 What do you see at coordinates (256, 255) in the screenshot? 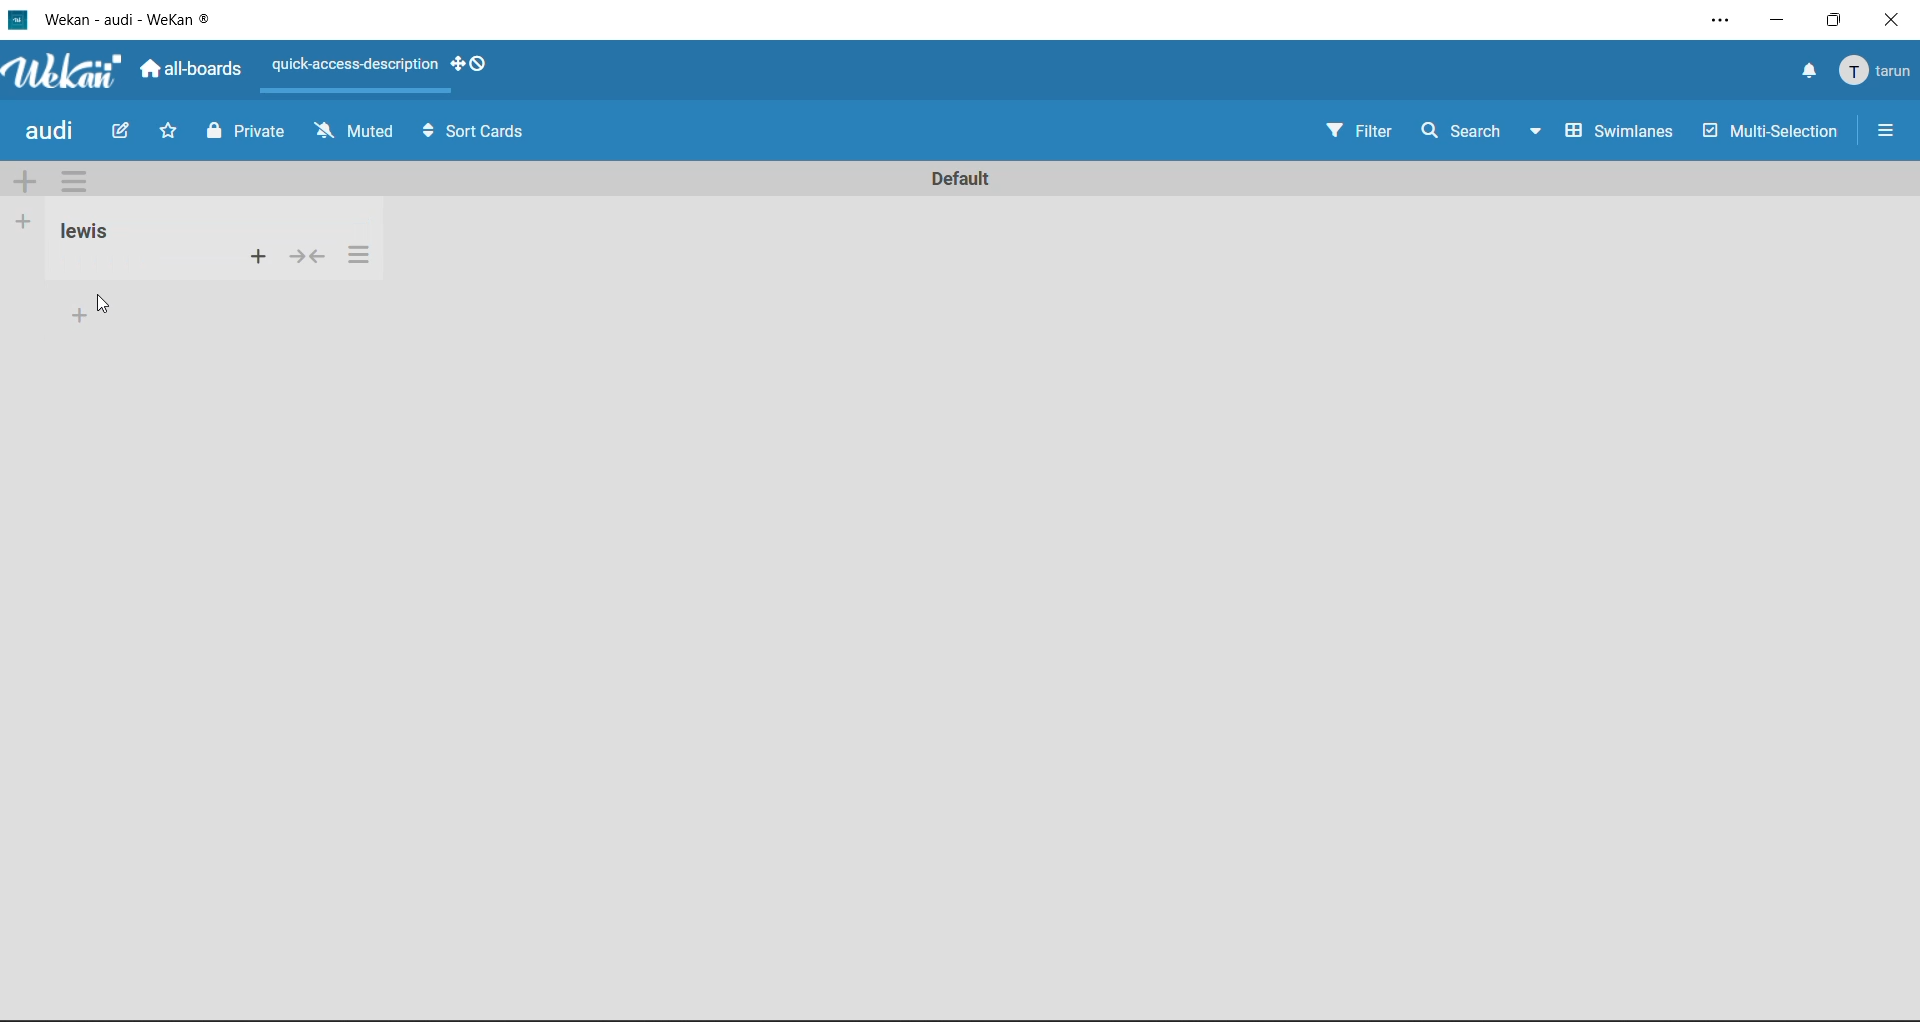
I see `` at bounding box center [256, 255].